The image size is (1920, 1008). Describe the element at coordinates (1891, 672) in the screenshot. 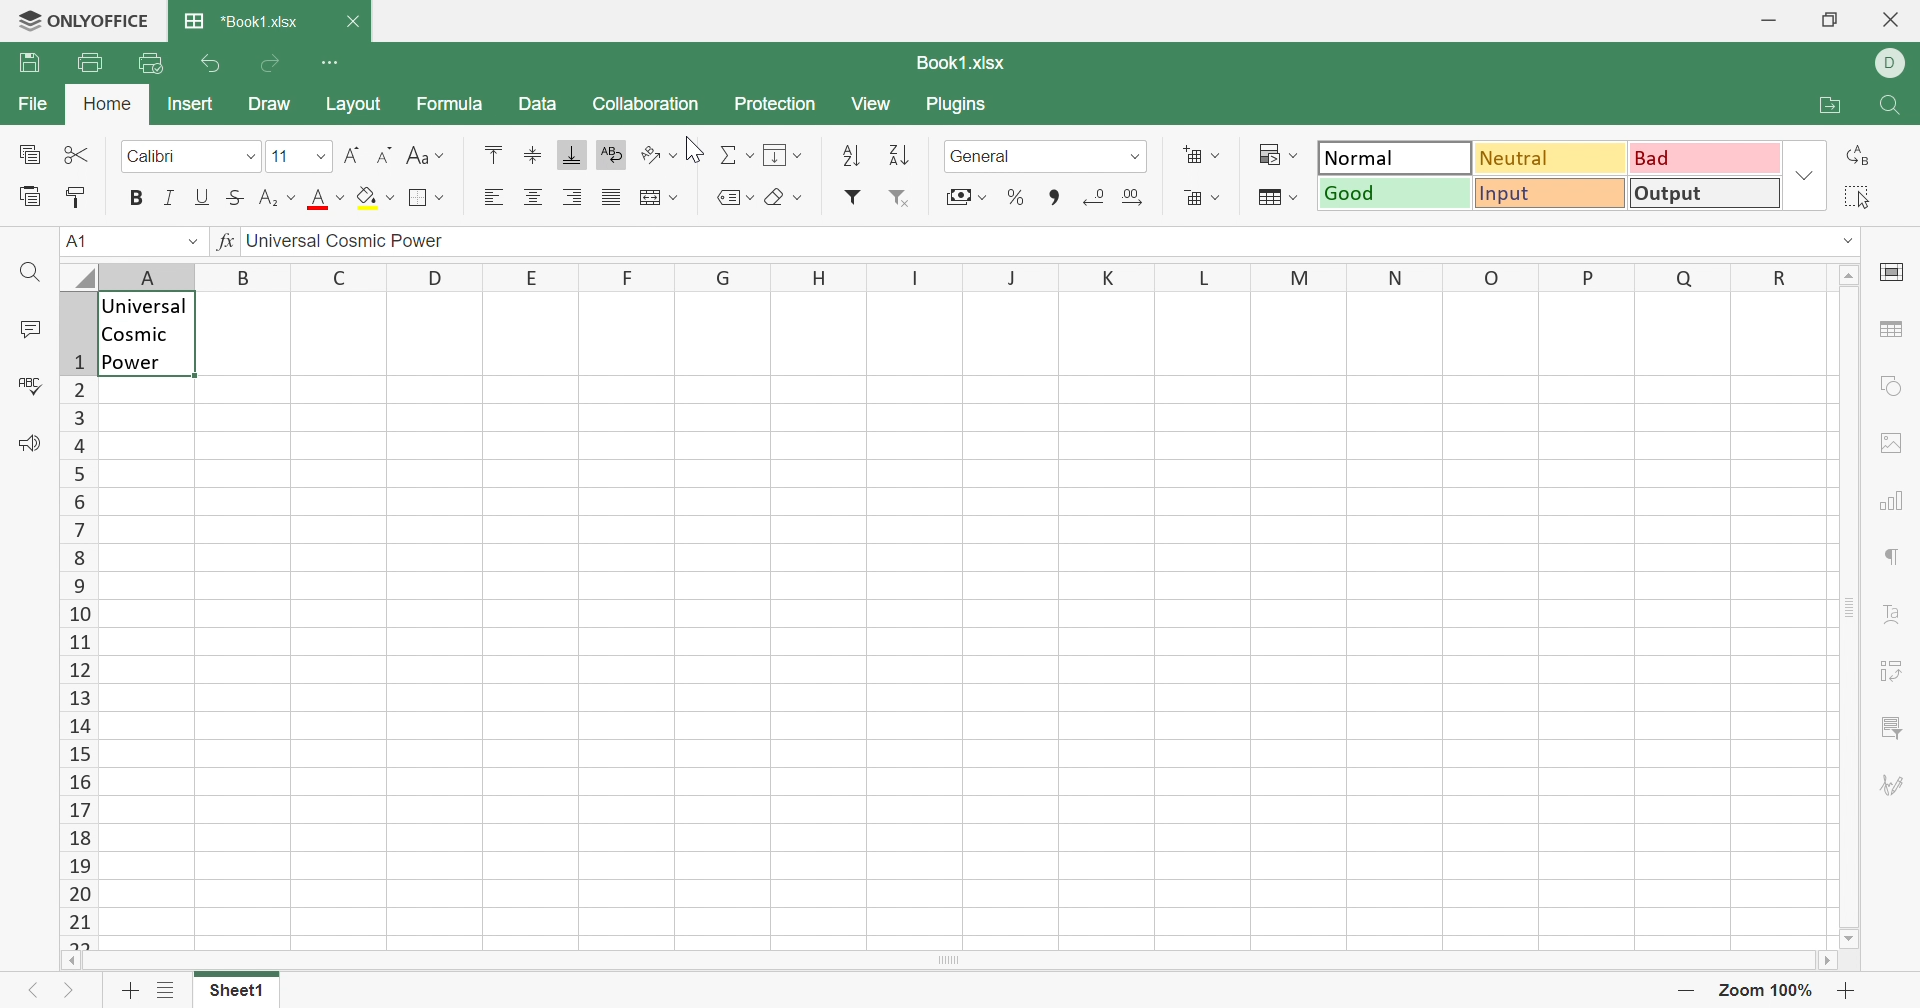

I see `Pivot Table settings` at that location.